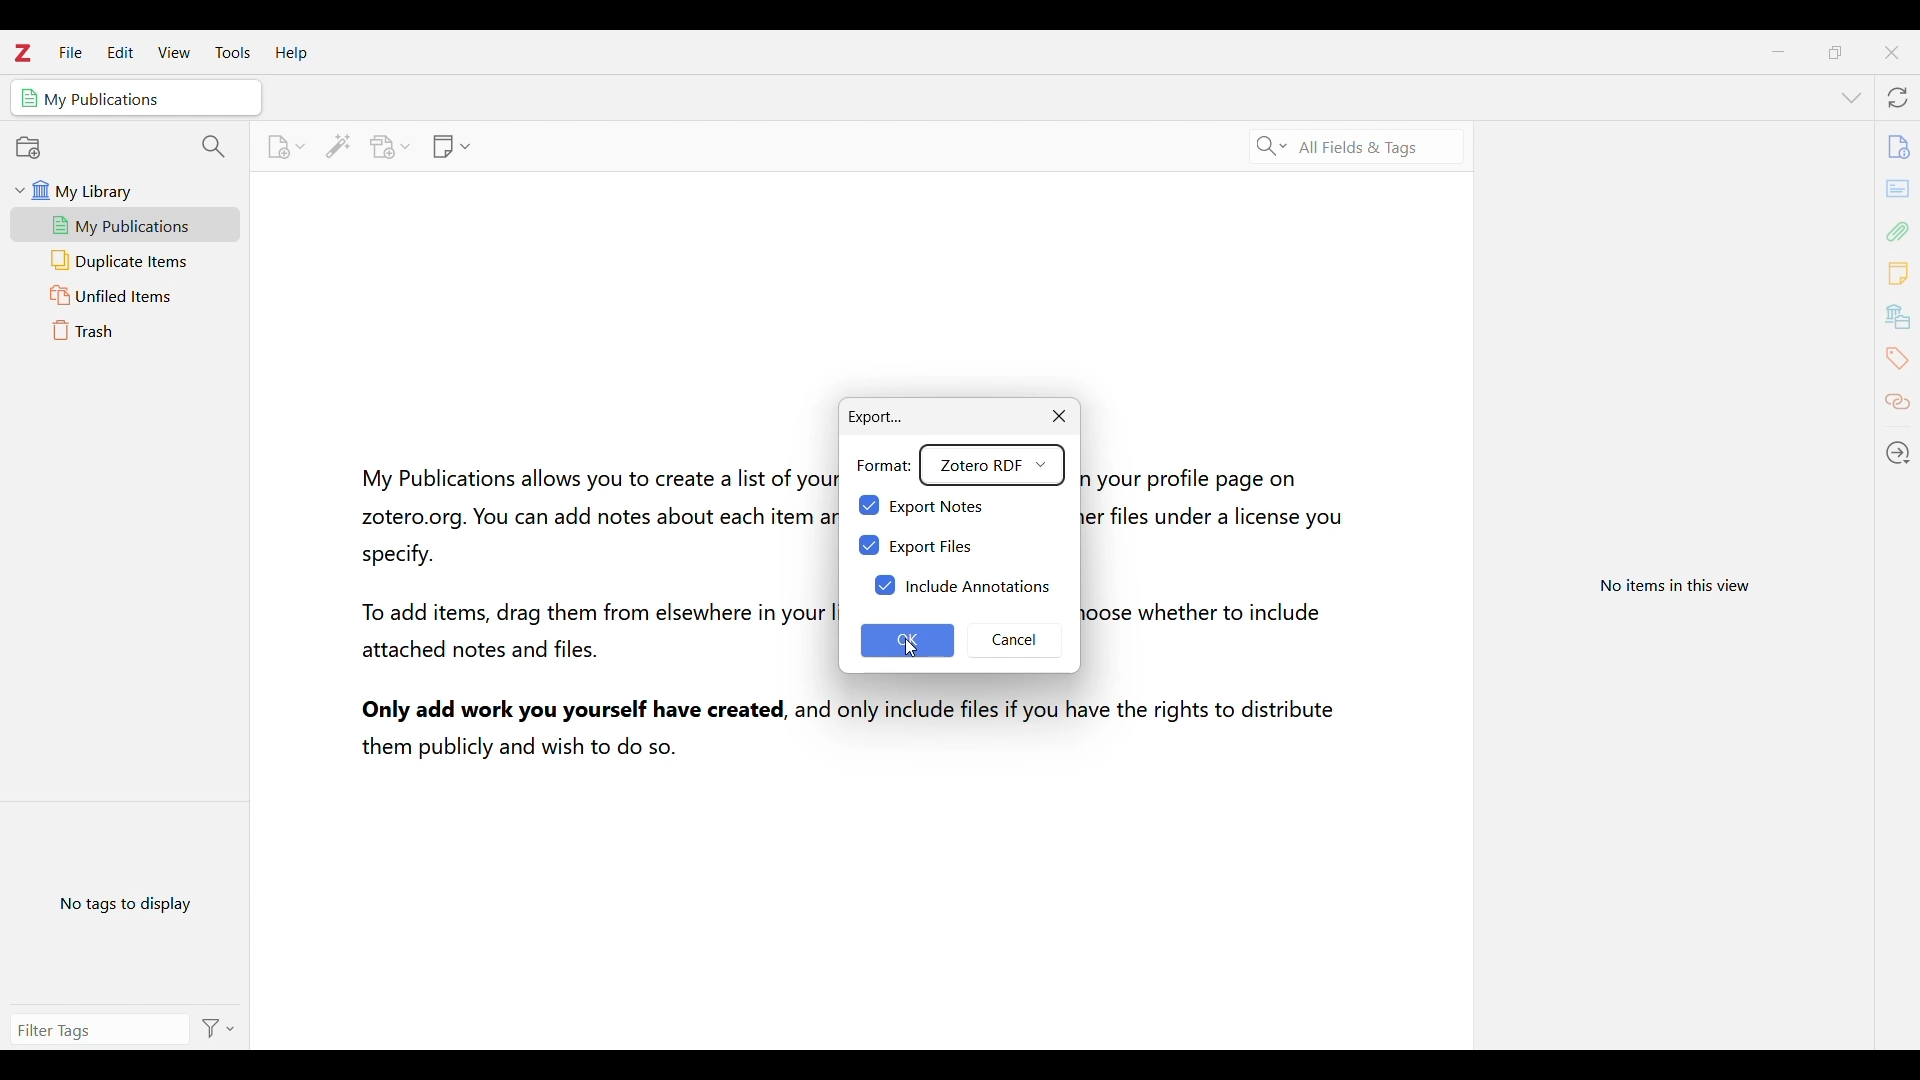 Image resolution: width=1920 pixels, height=1080 pixels. I want to click on My publications, so click(125, 225).